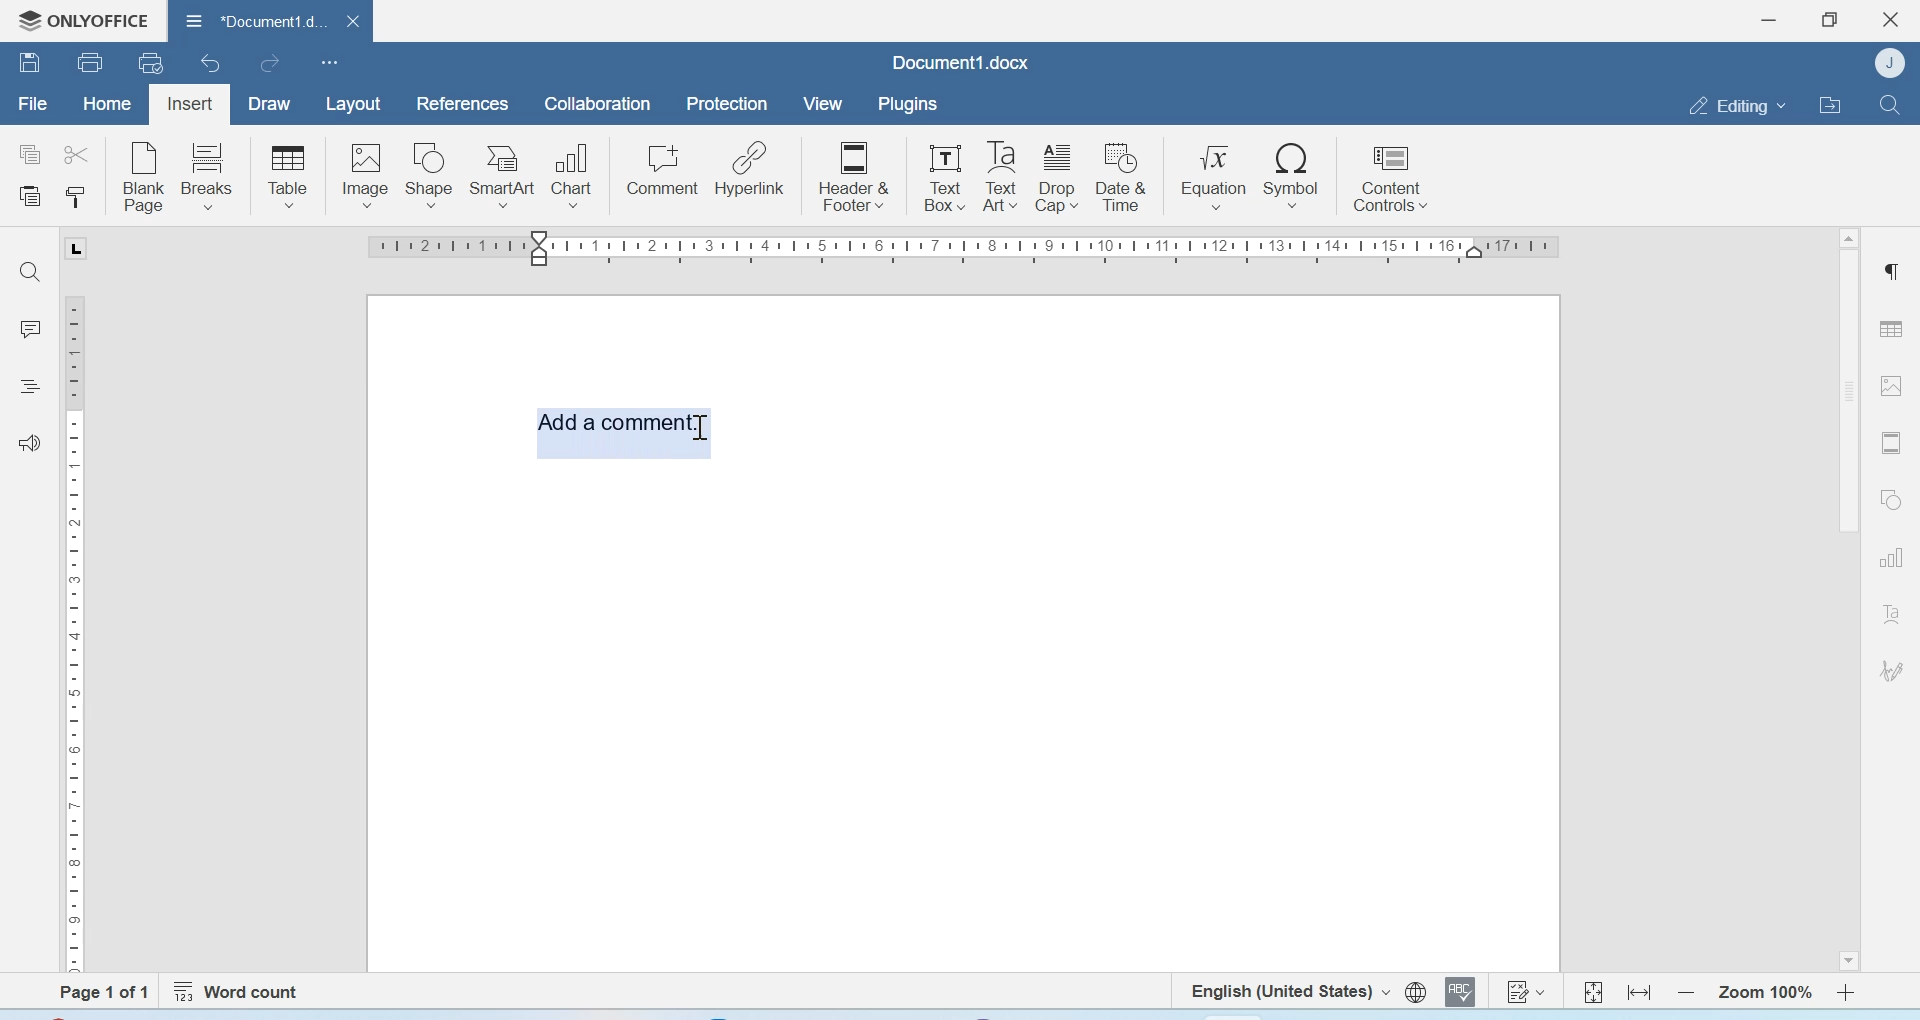  What do you see at coordinates (364, 175) in the screenshot?
I see `Image` at bounding box center [364, 175].